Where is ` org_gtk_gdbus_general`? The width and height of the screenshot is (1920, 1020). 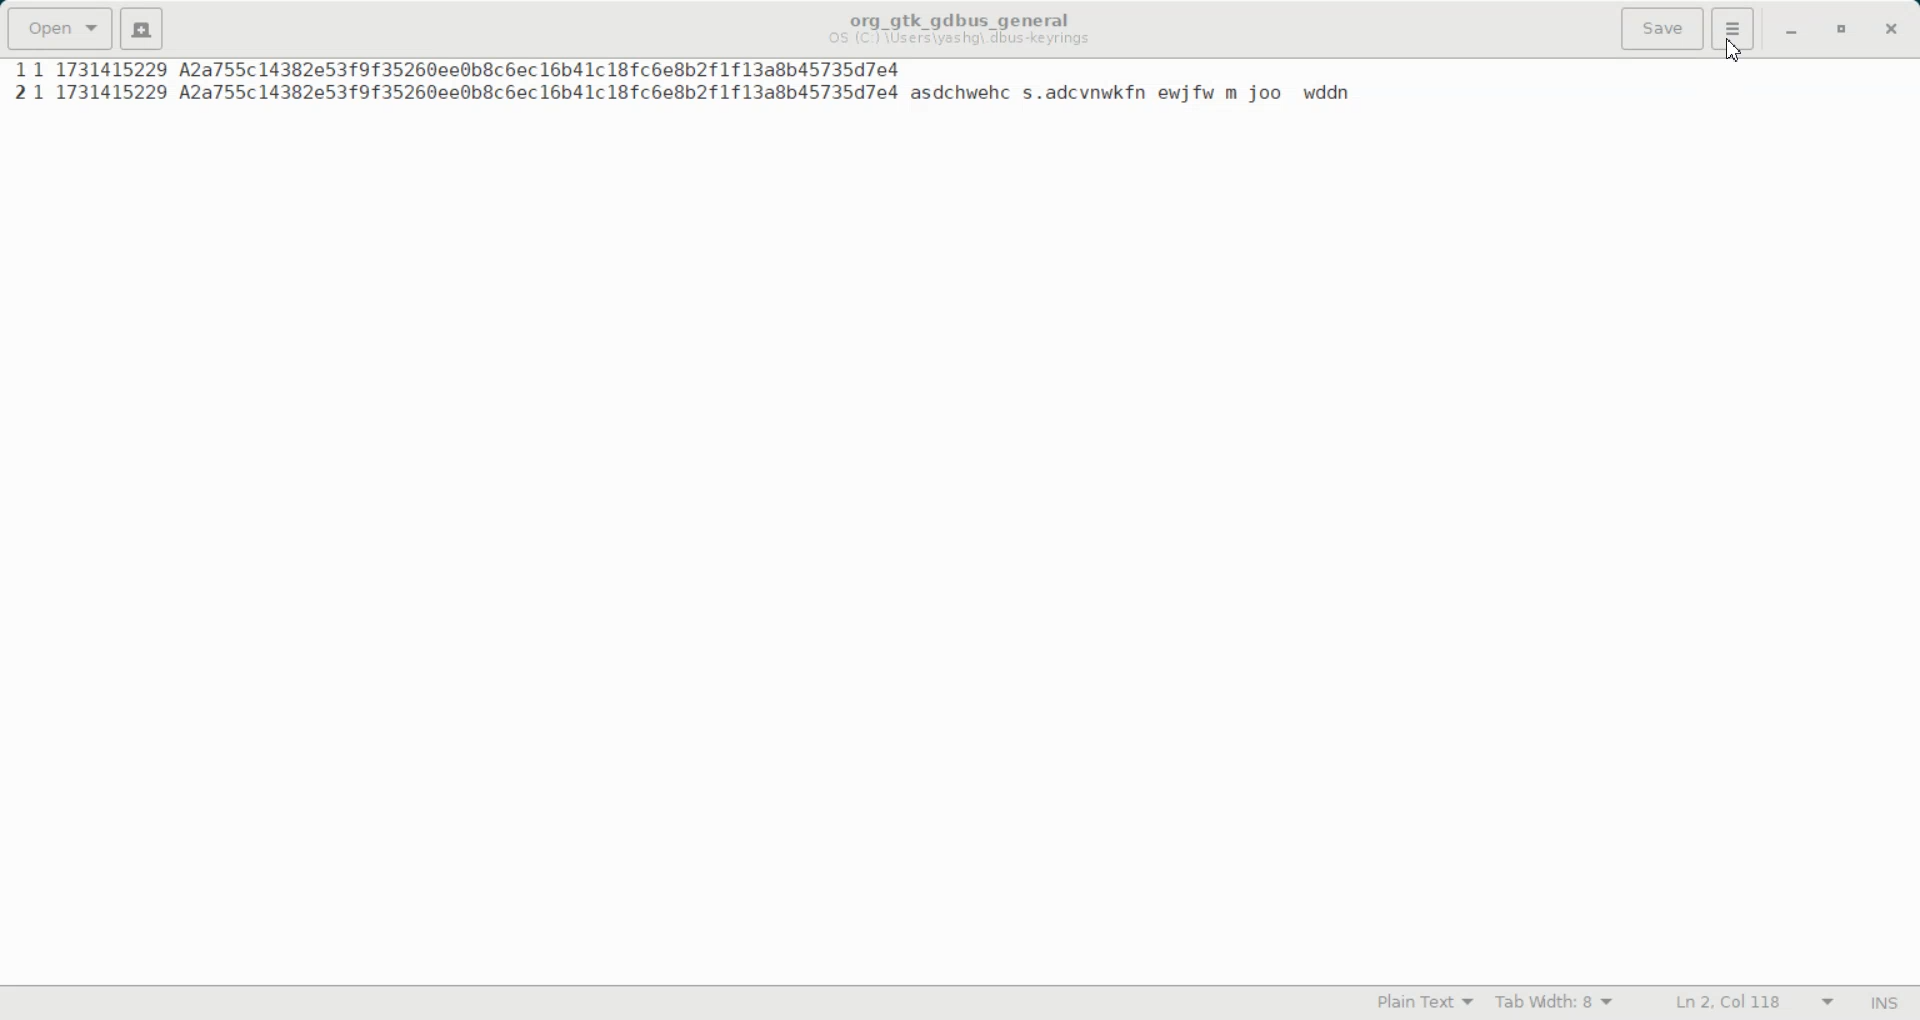
 org_gtk_gdbus_general is located at coordinates (959, 15).